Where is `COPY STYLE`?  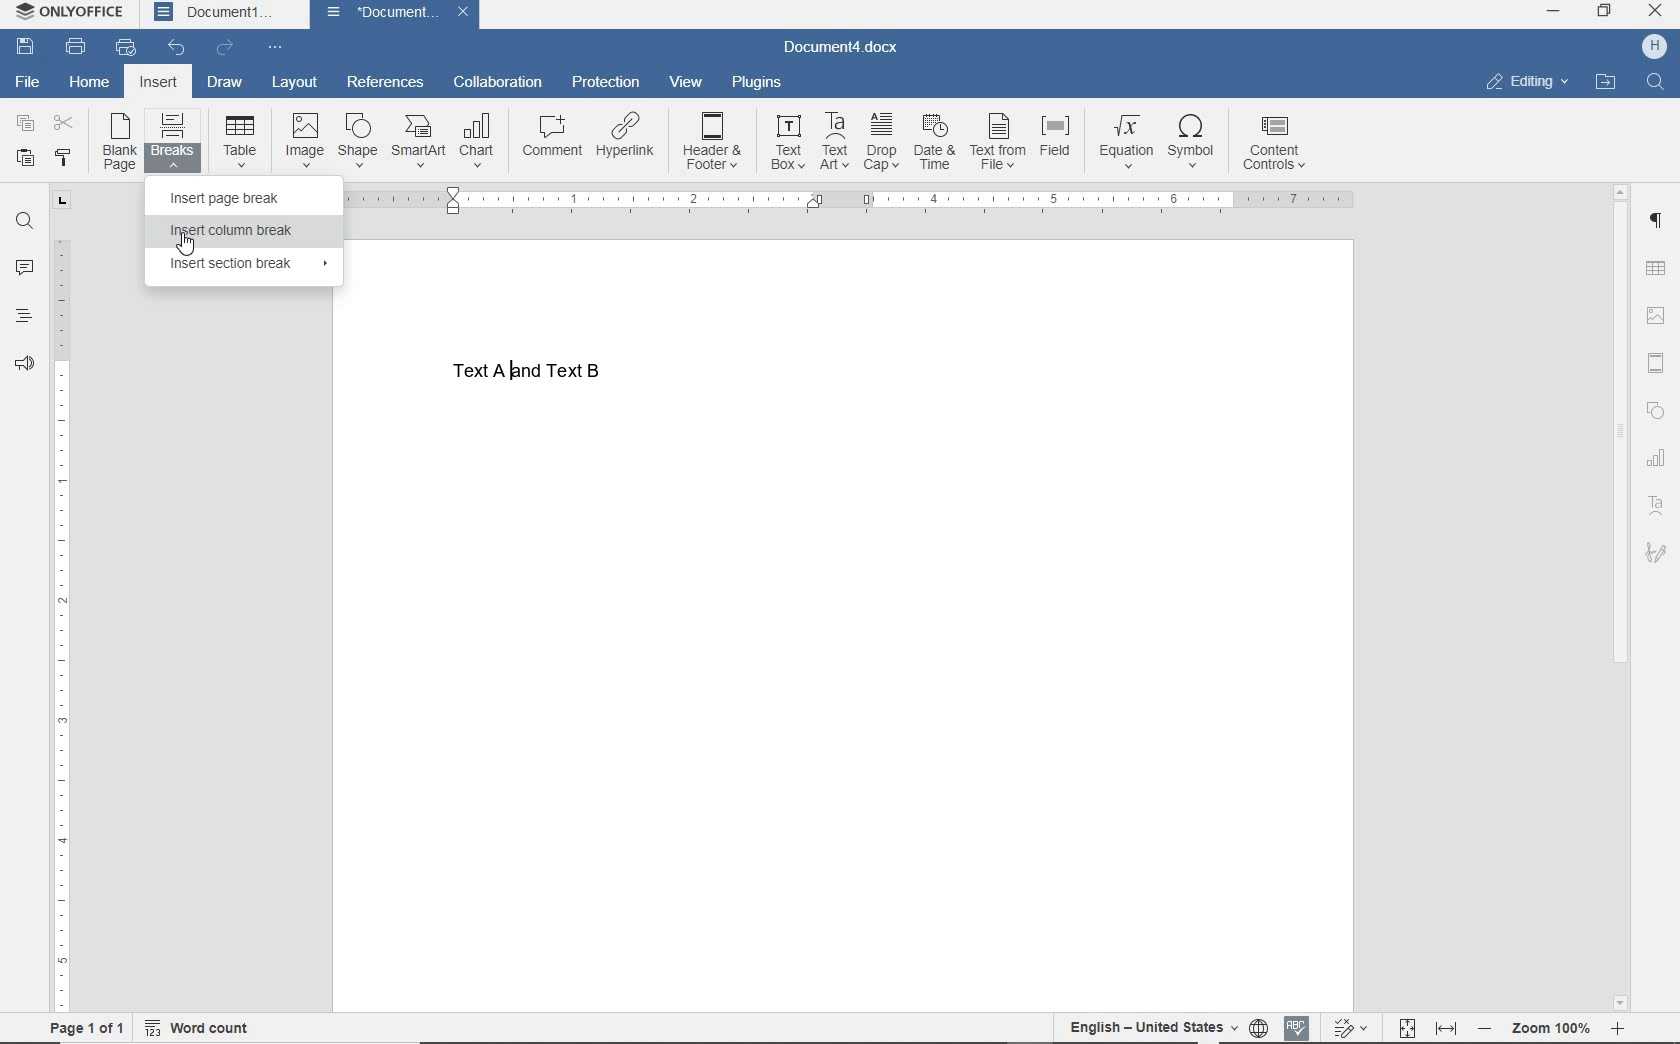 COPY STYLE is located at coordinates (68, 157).